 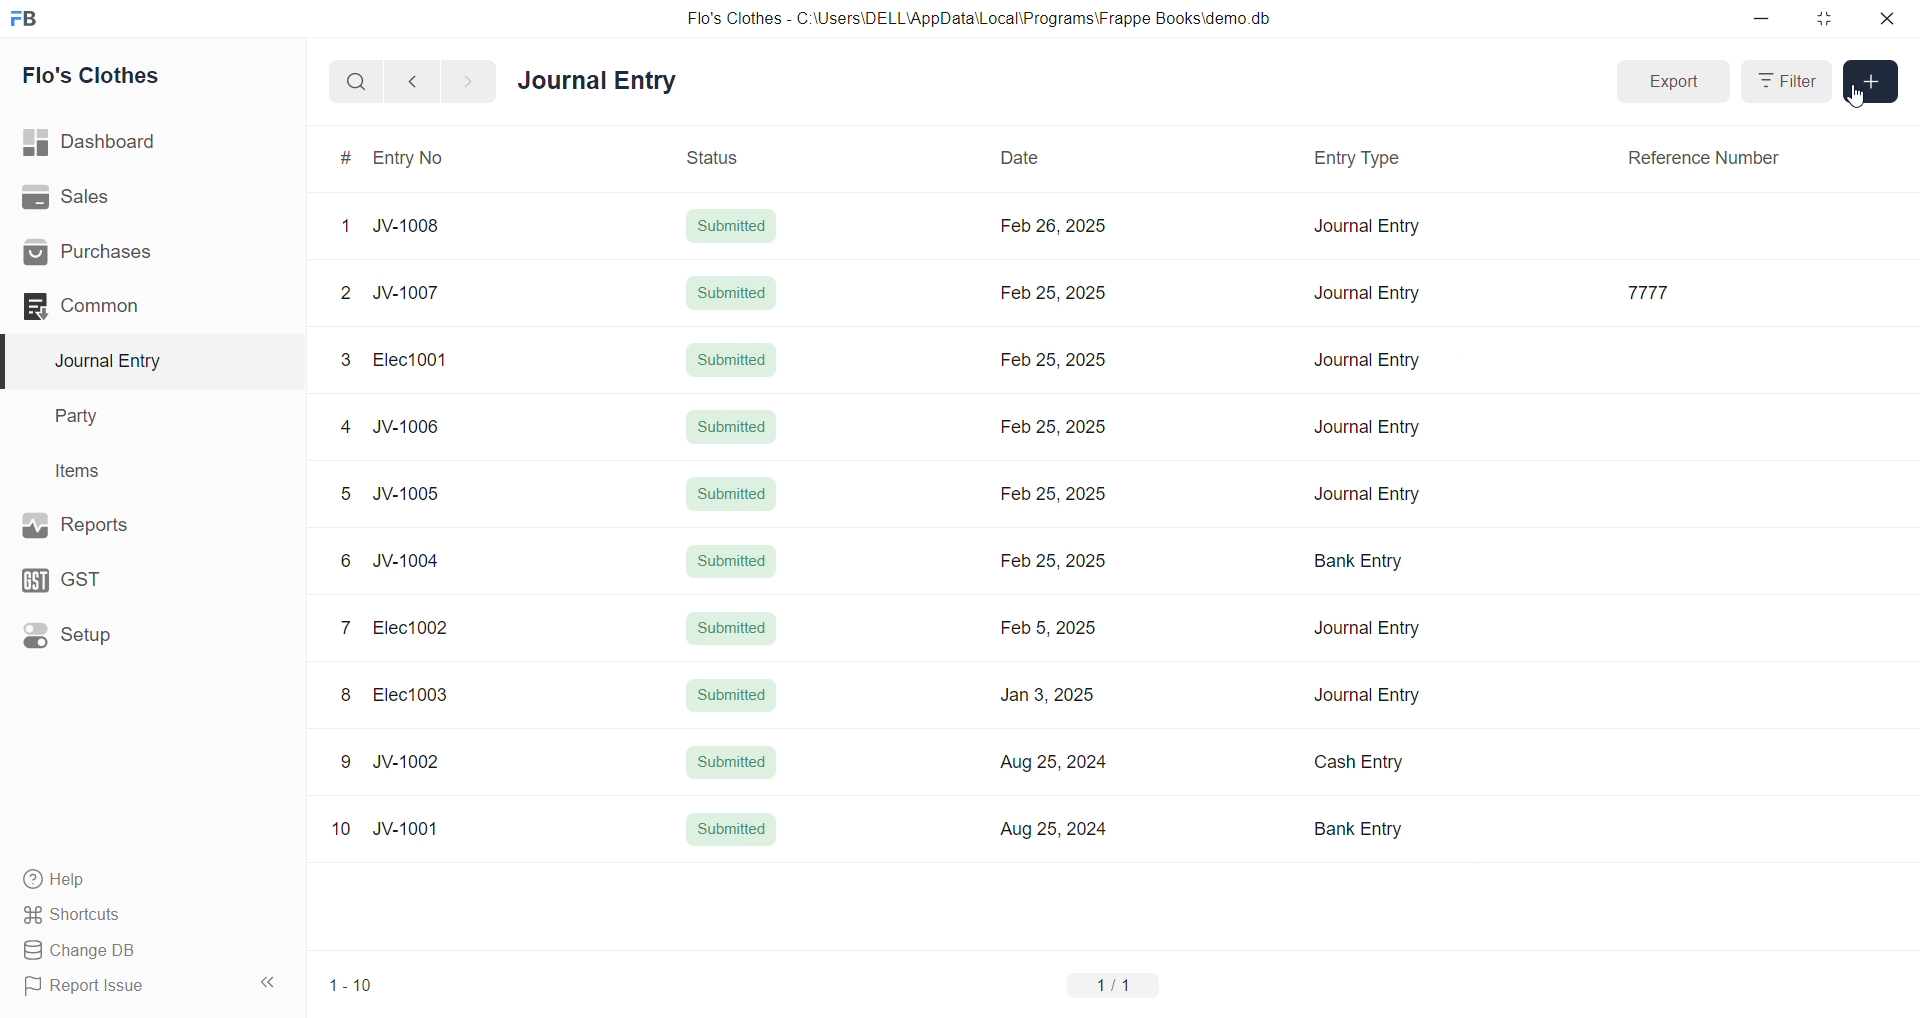 I want to click on Journal Entry, so click(x=1361, y=429).